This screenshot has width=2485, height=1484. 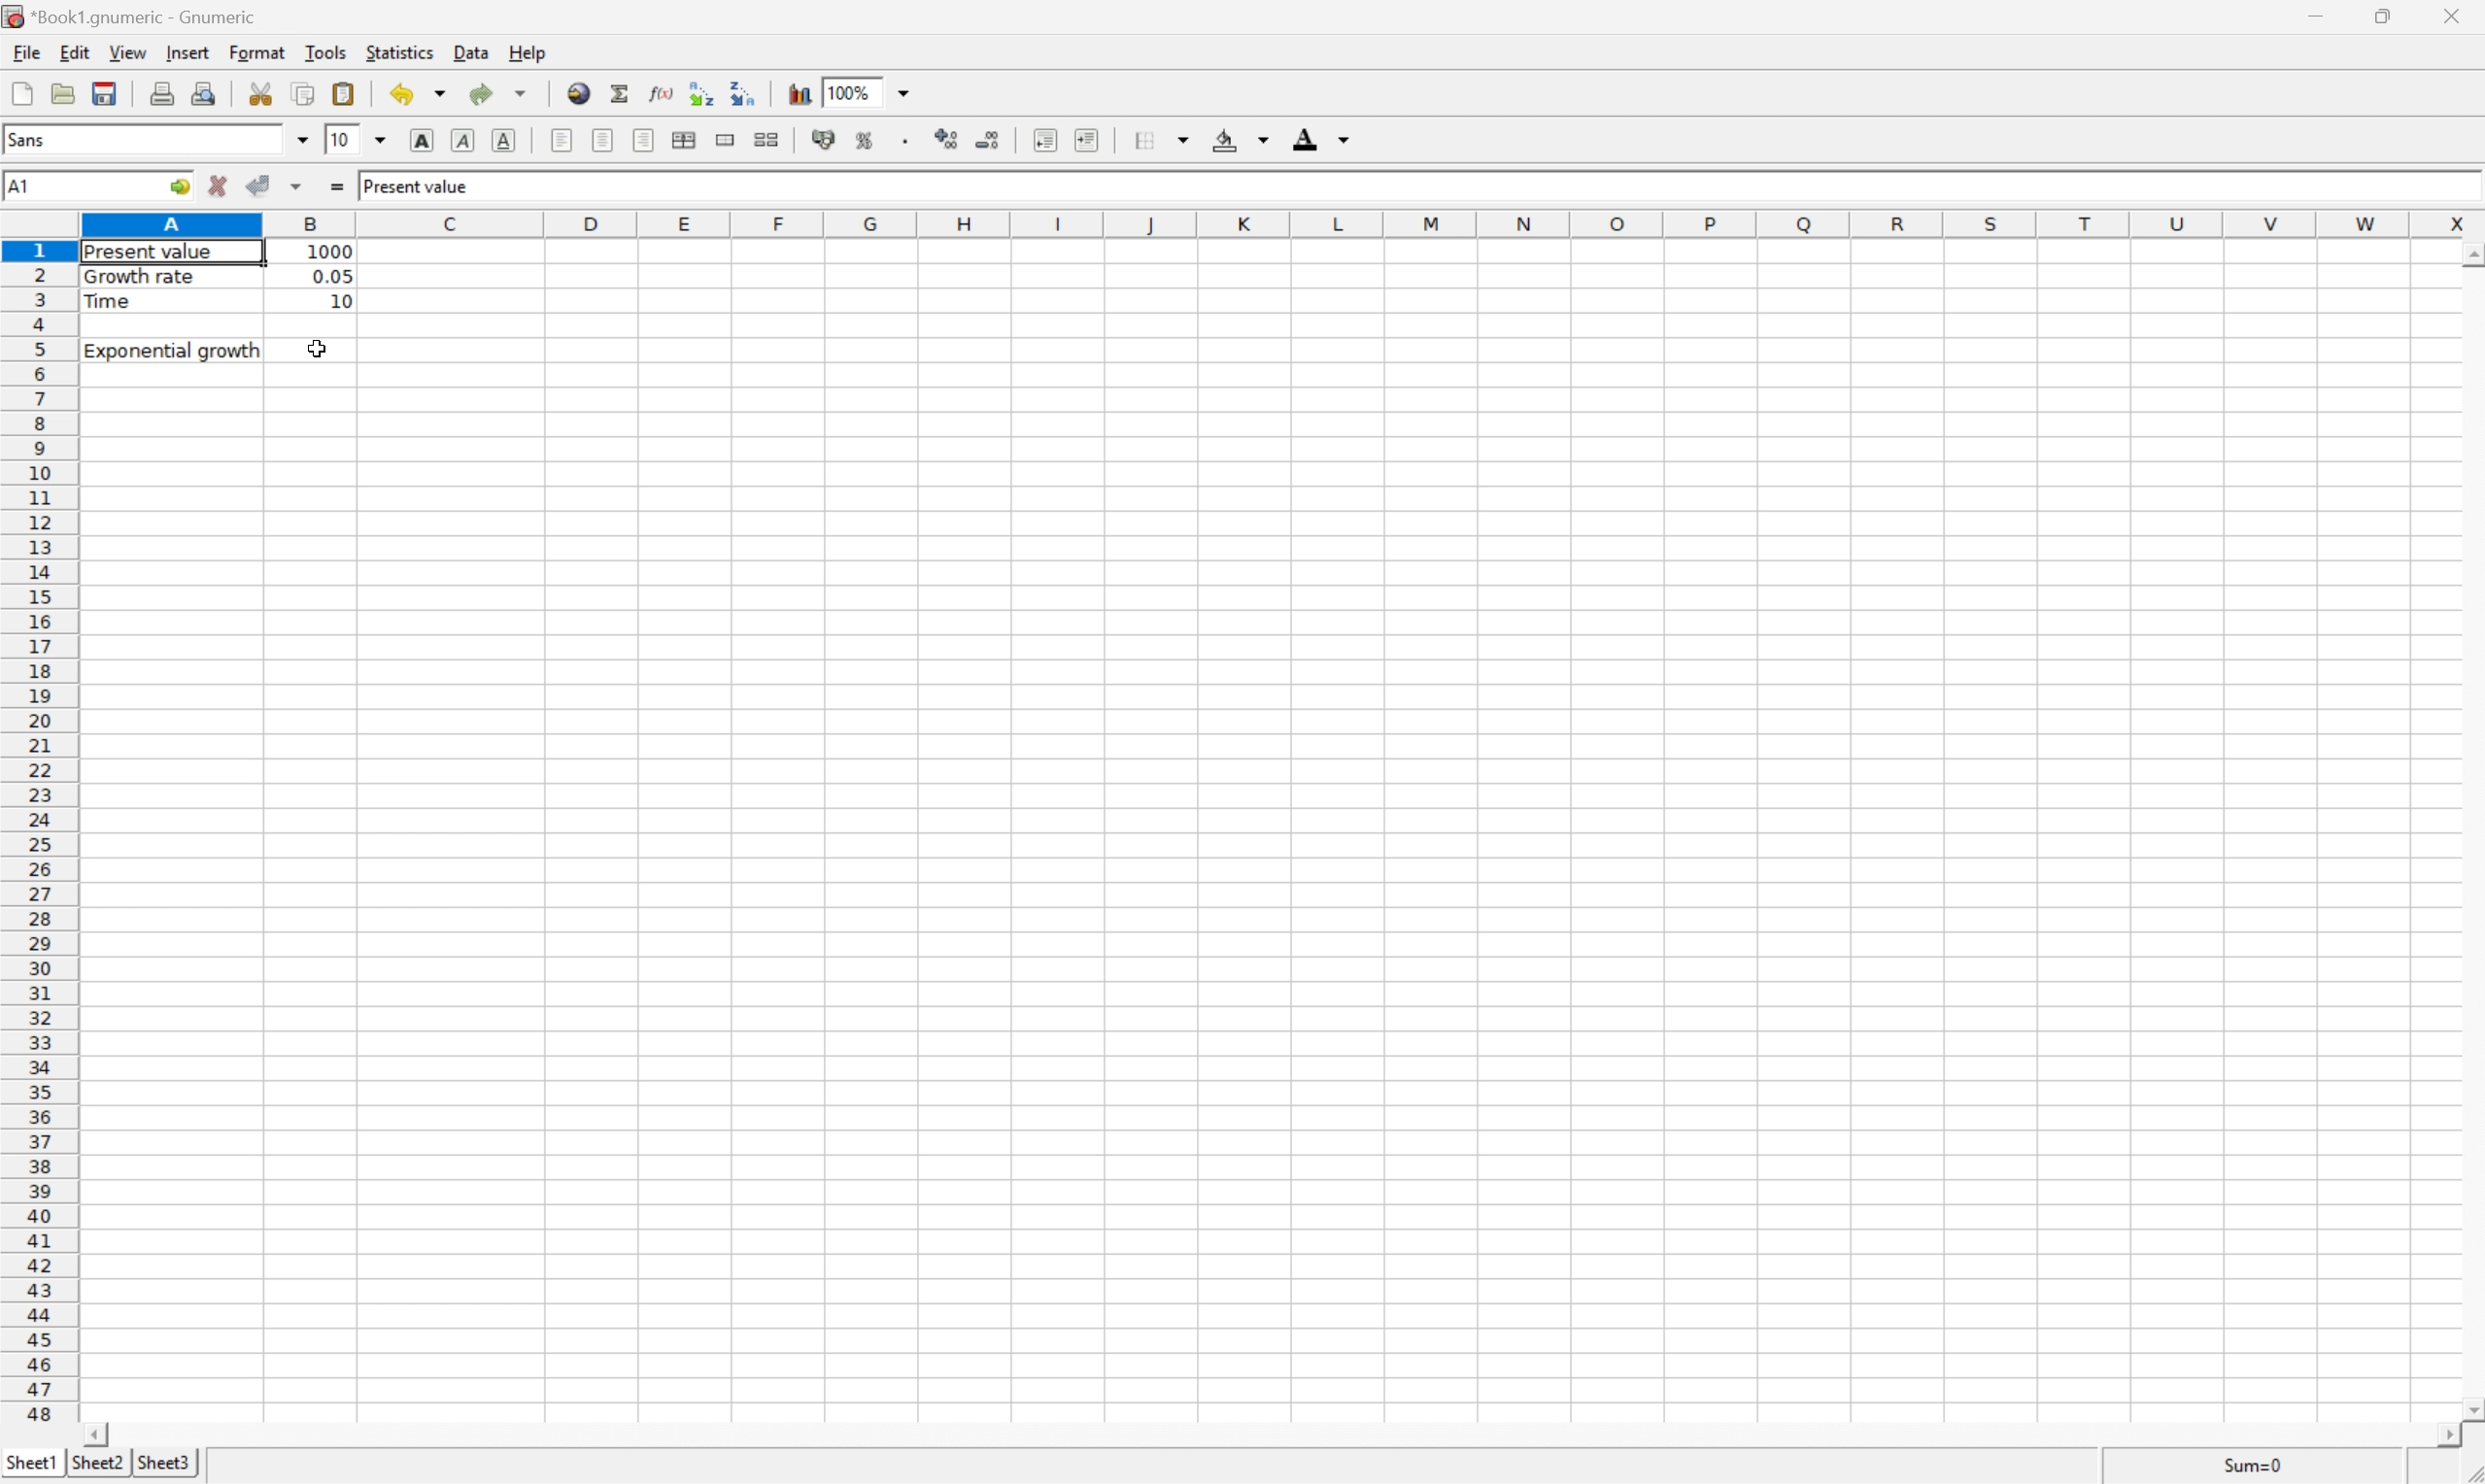 What do you see at coordinates (949, 140) in the screenshot?
I see `Increase the number of decimals displayed` at bounding box center [949, 140].